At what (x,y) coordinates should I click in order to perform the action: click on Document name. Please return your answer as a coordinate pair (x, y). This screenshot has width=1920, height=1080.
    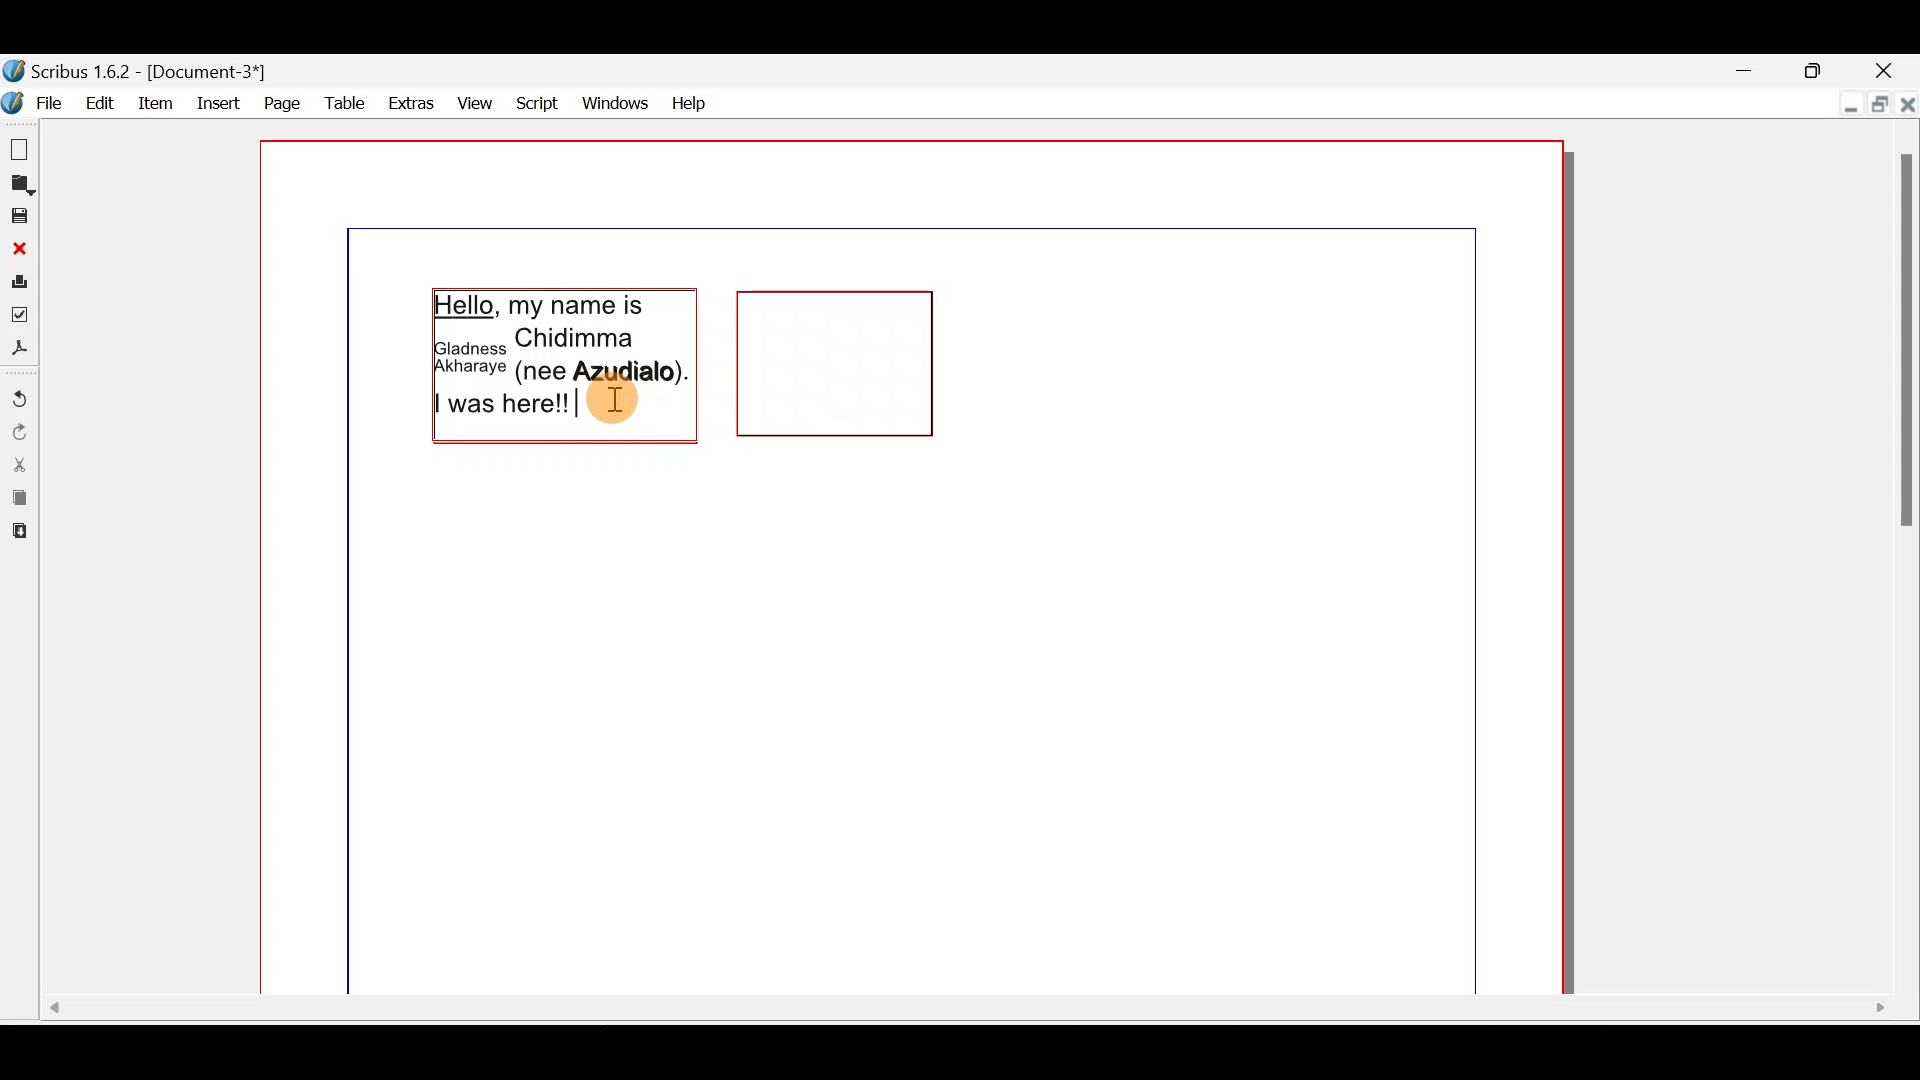
    Looking at the image, I should click on (151, 71).